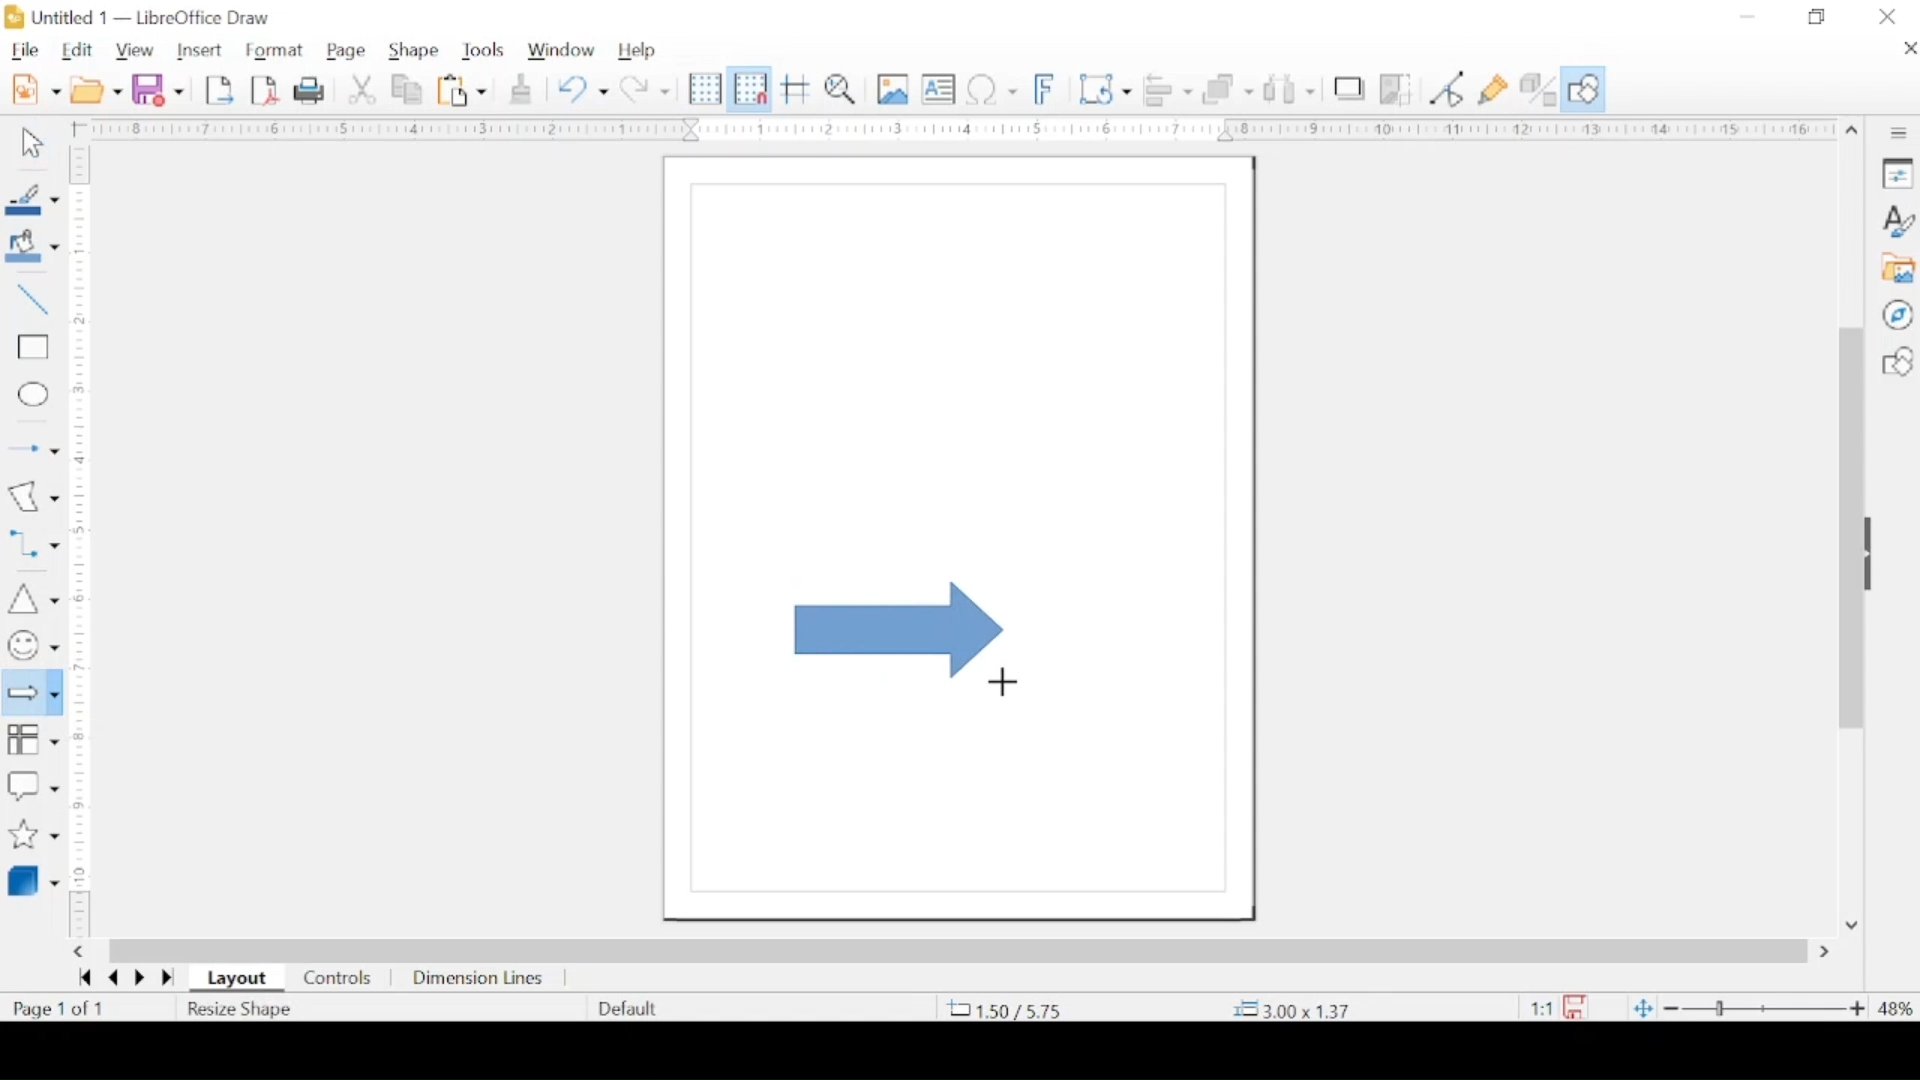  Describe the element at coordinates (938, 89) in the screenshot. I see `insert textbox` at that location.